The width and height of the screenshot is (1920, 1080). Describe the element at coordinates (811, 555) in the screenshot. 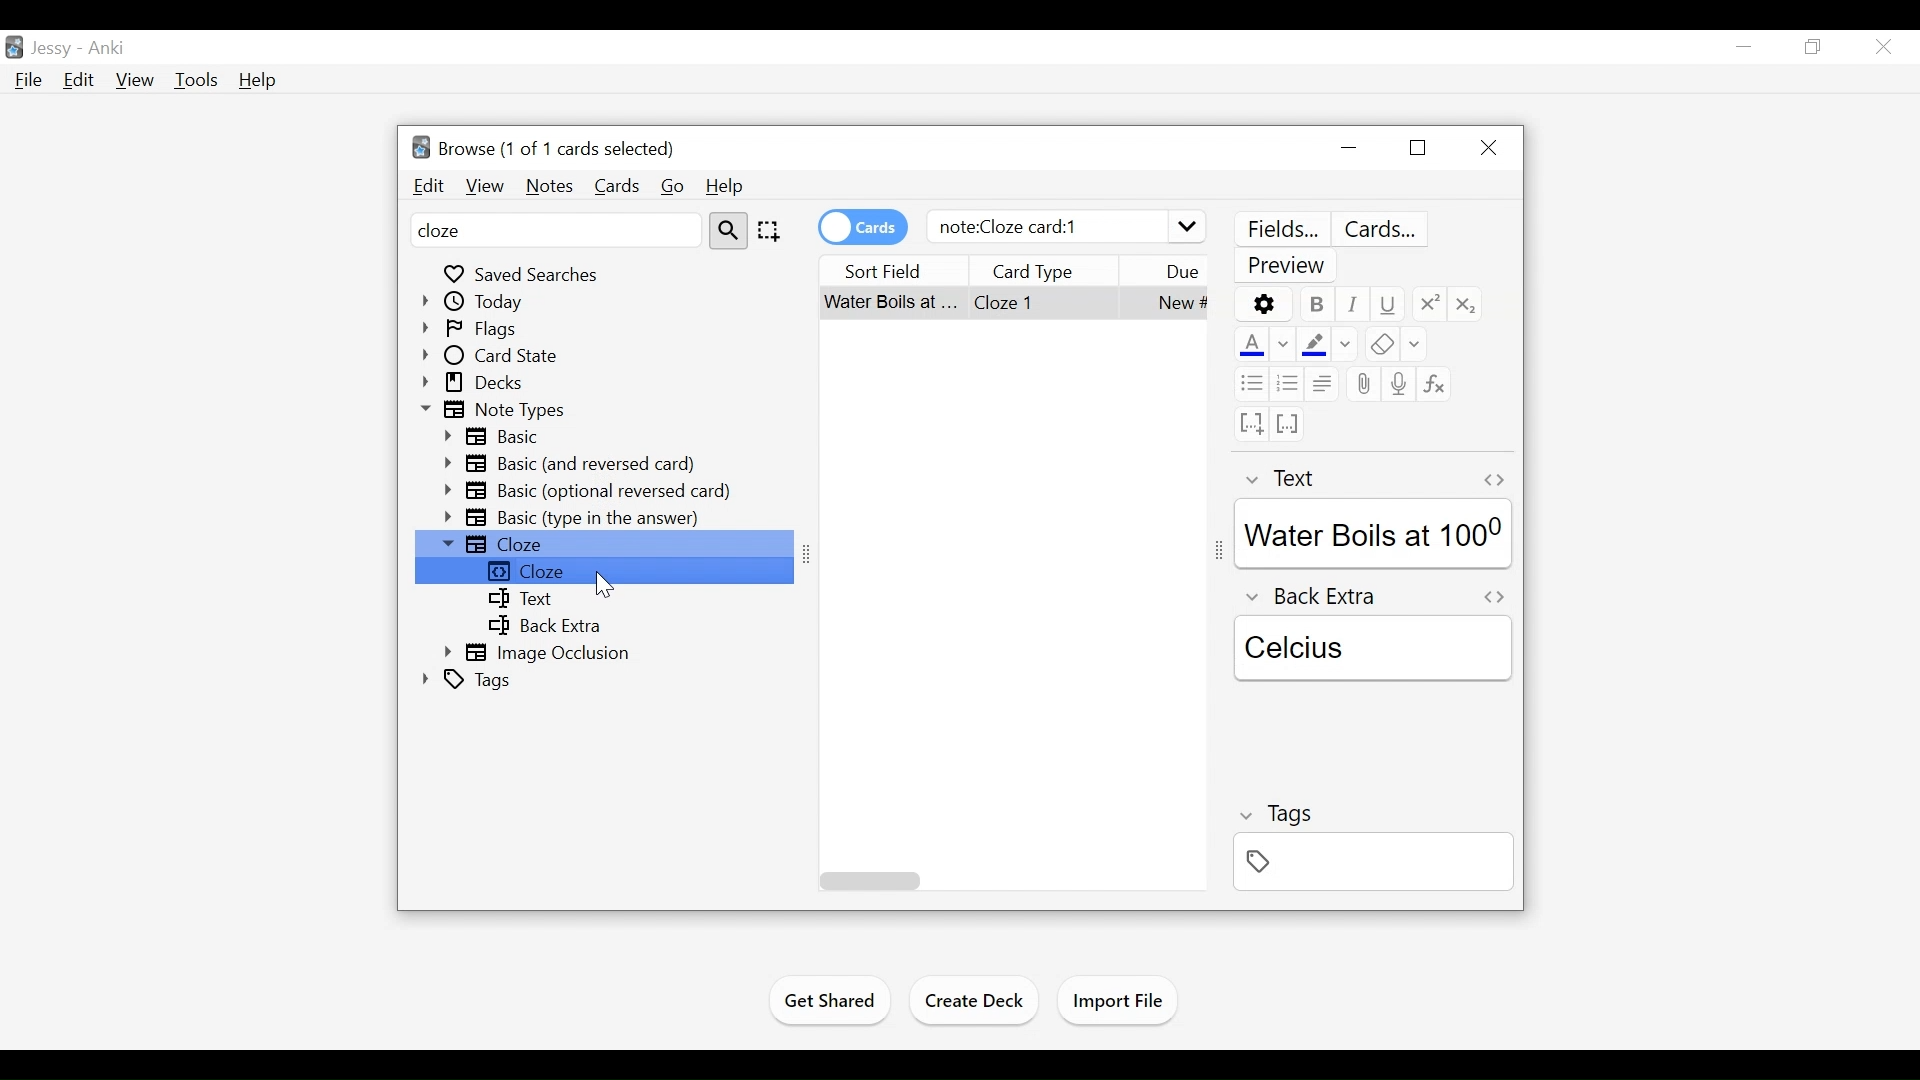

I see `Resize` at that location.